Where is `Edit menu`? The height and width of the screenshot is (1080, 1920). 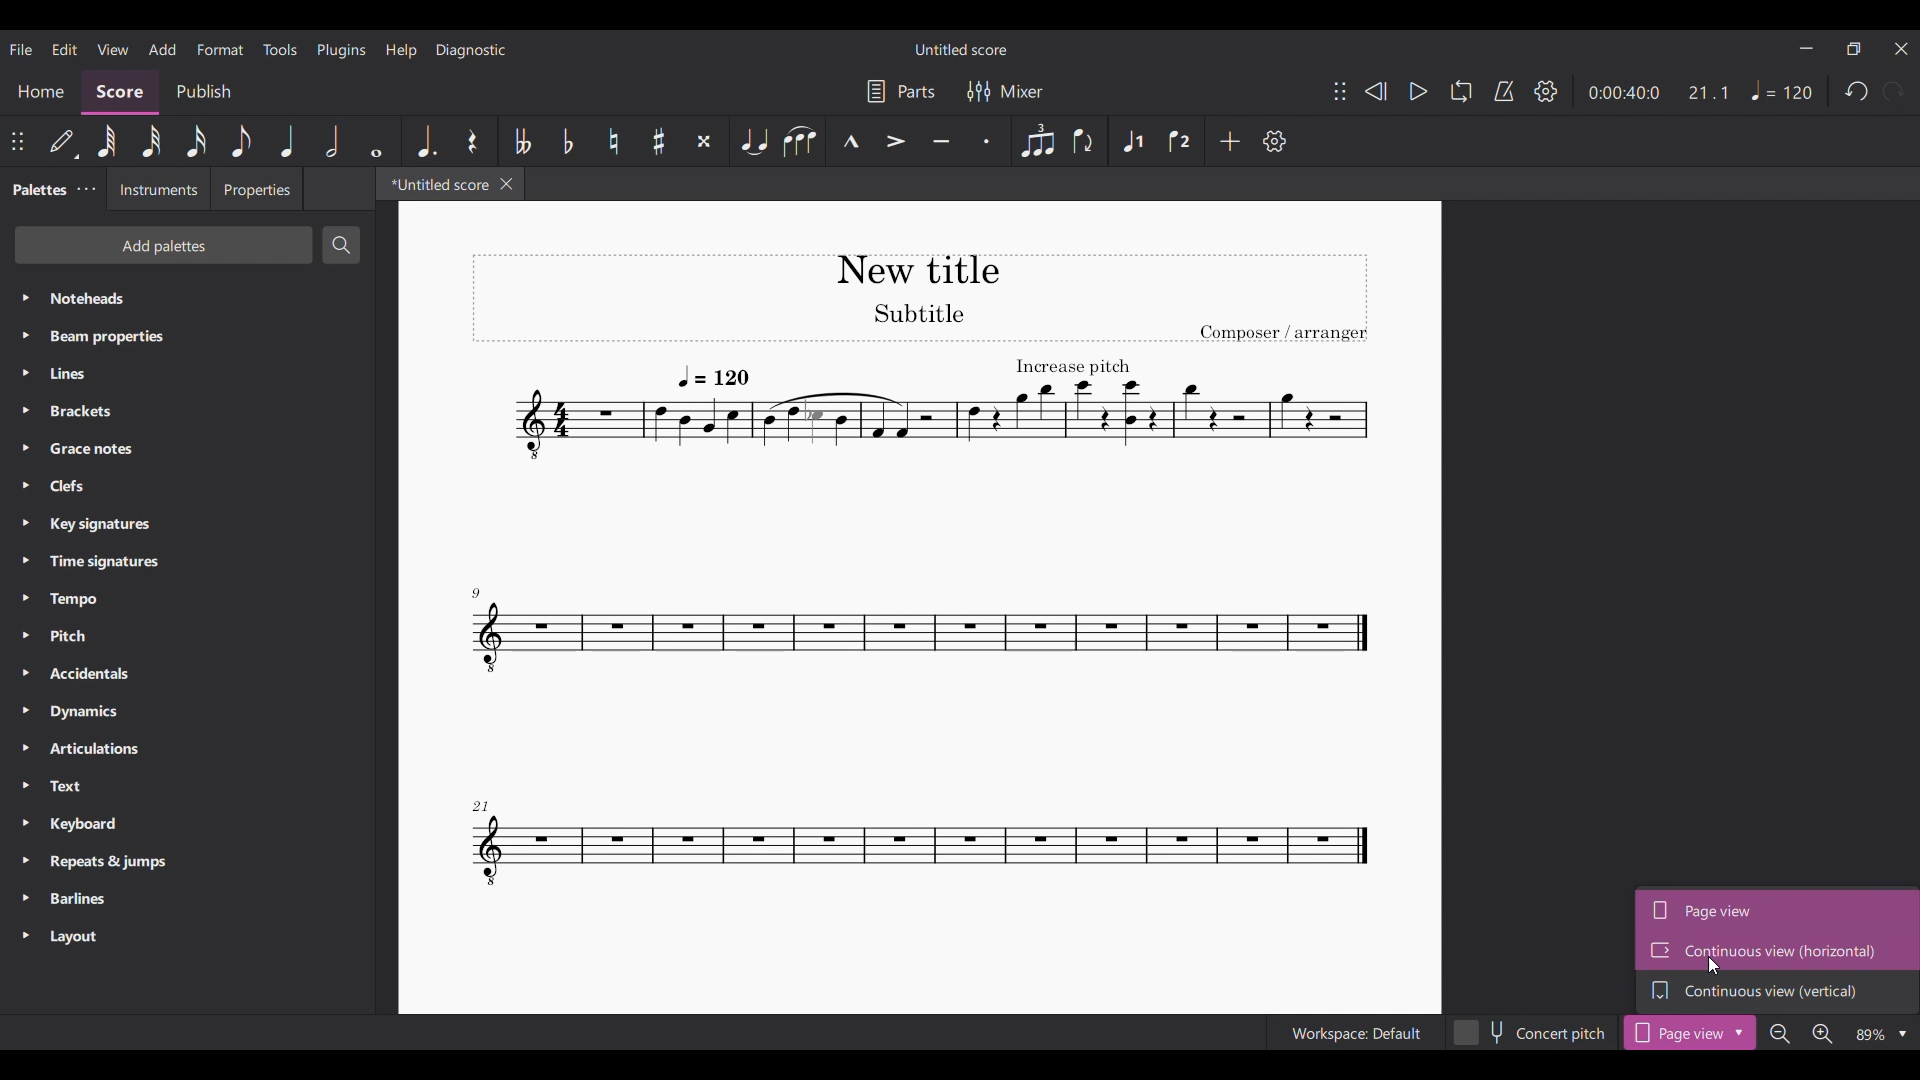
Edit menu is located at coordinates (65, 48).